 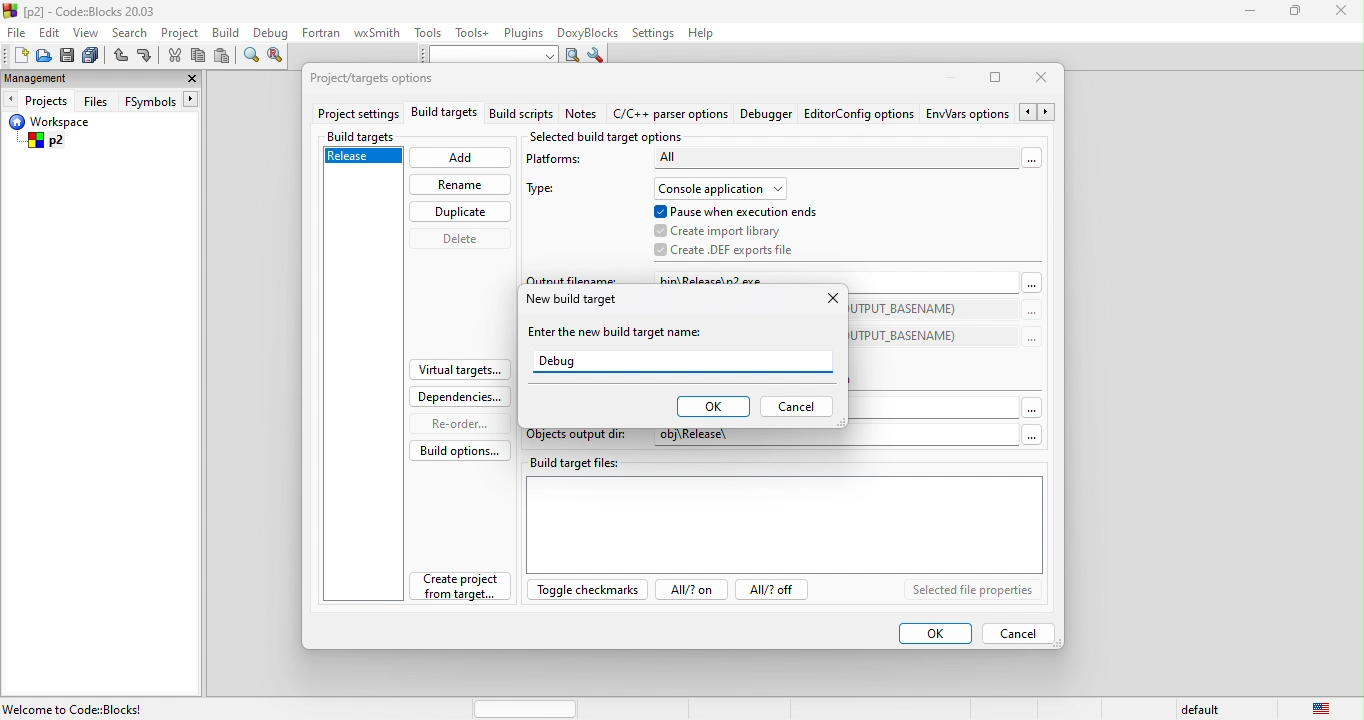 I want to click on united state, so click(x=1324, y=707).